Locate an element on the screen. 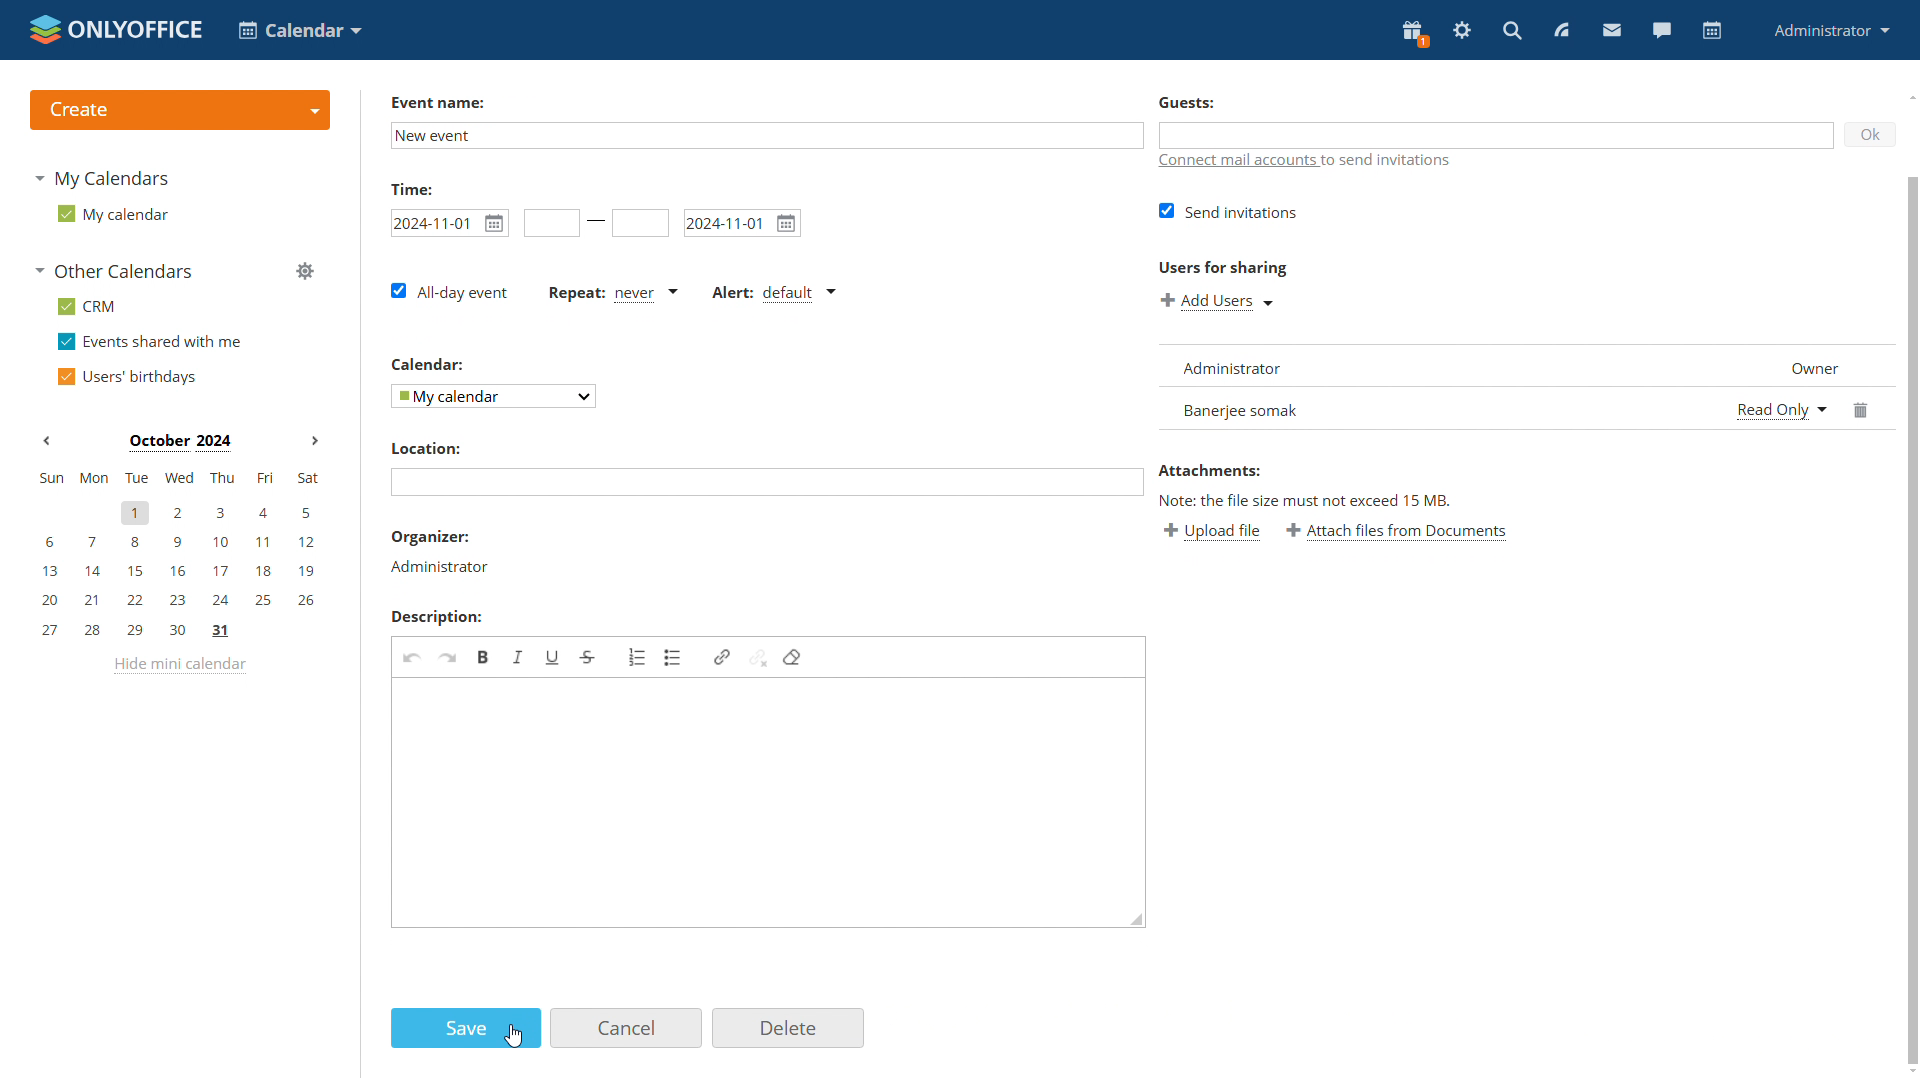 The width and height of the screenshot is (1920, 1080). mini calendar is located at coordinates (178, 555).